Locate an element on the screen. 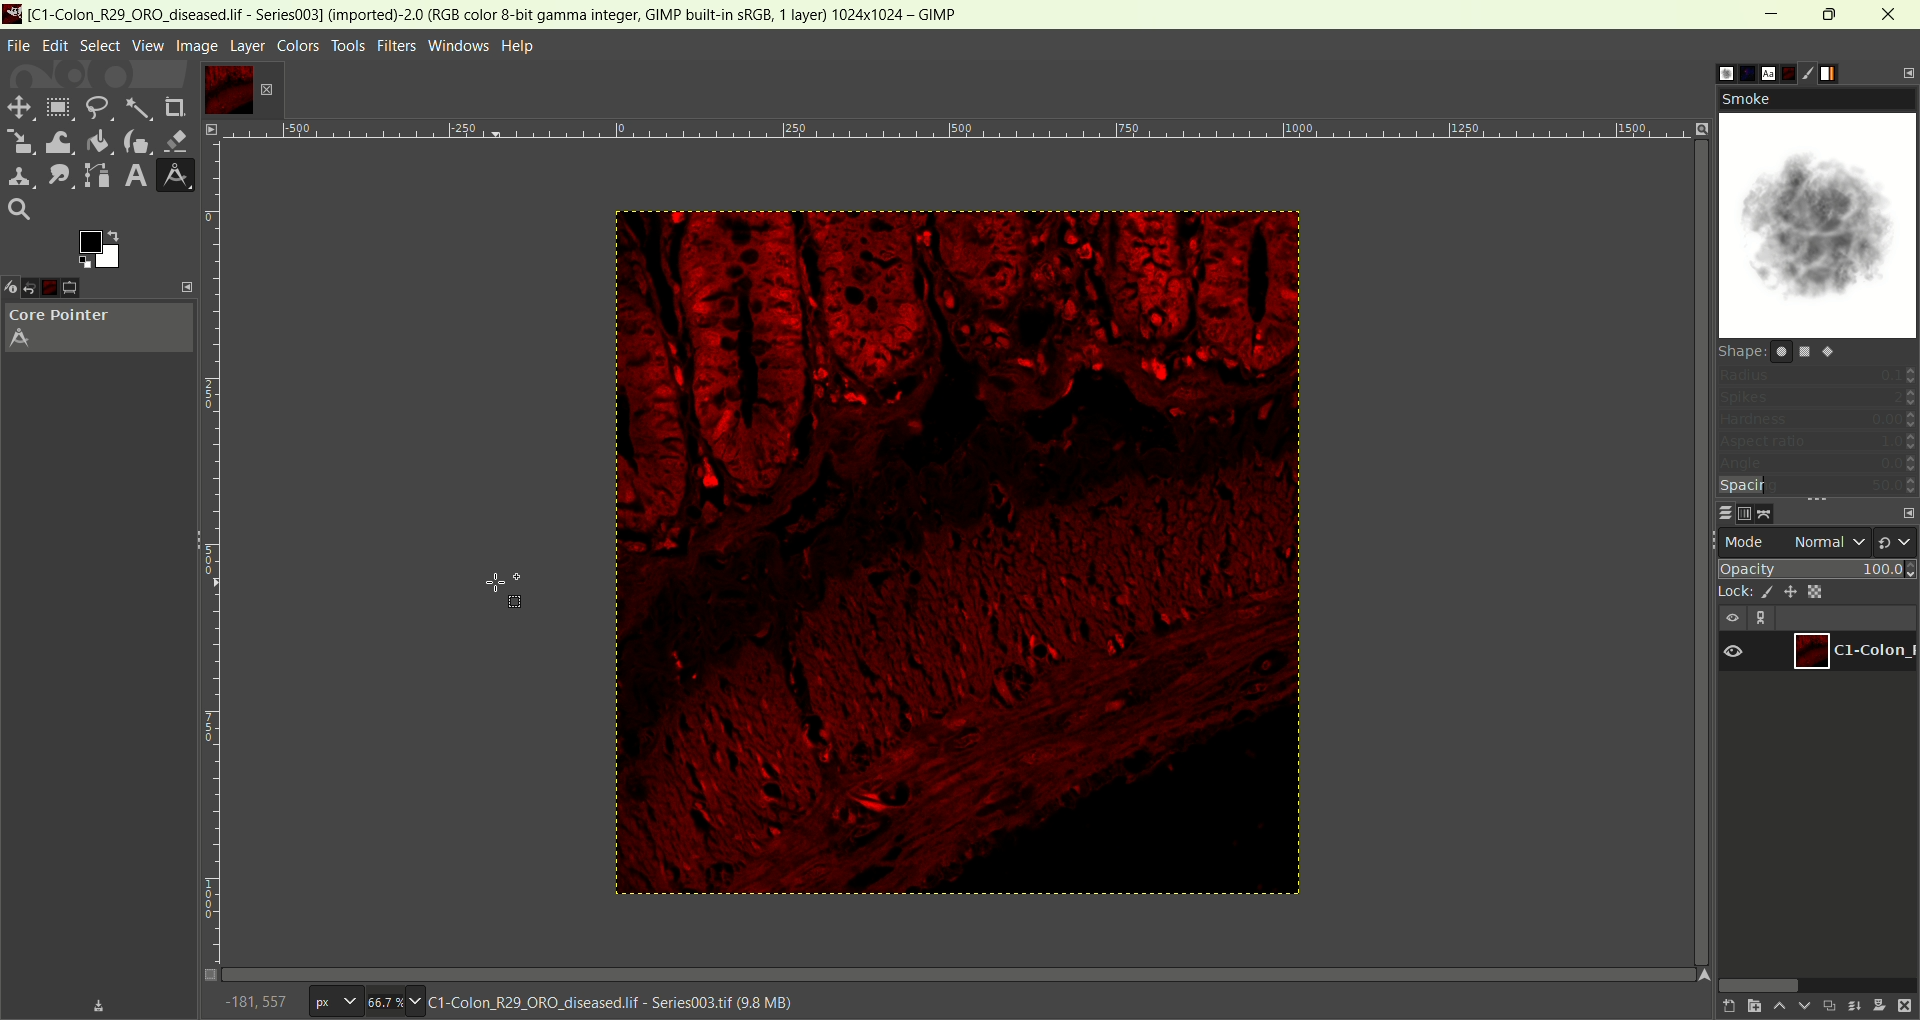 This screenshot has height=1020, width=1920. scale is located at coordinates (17, 139).